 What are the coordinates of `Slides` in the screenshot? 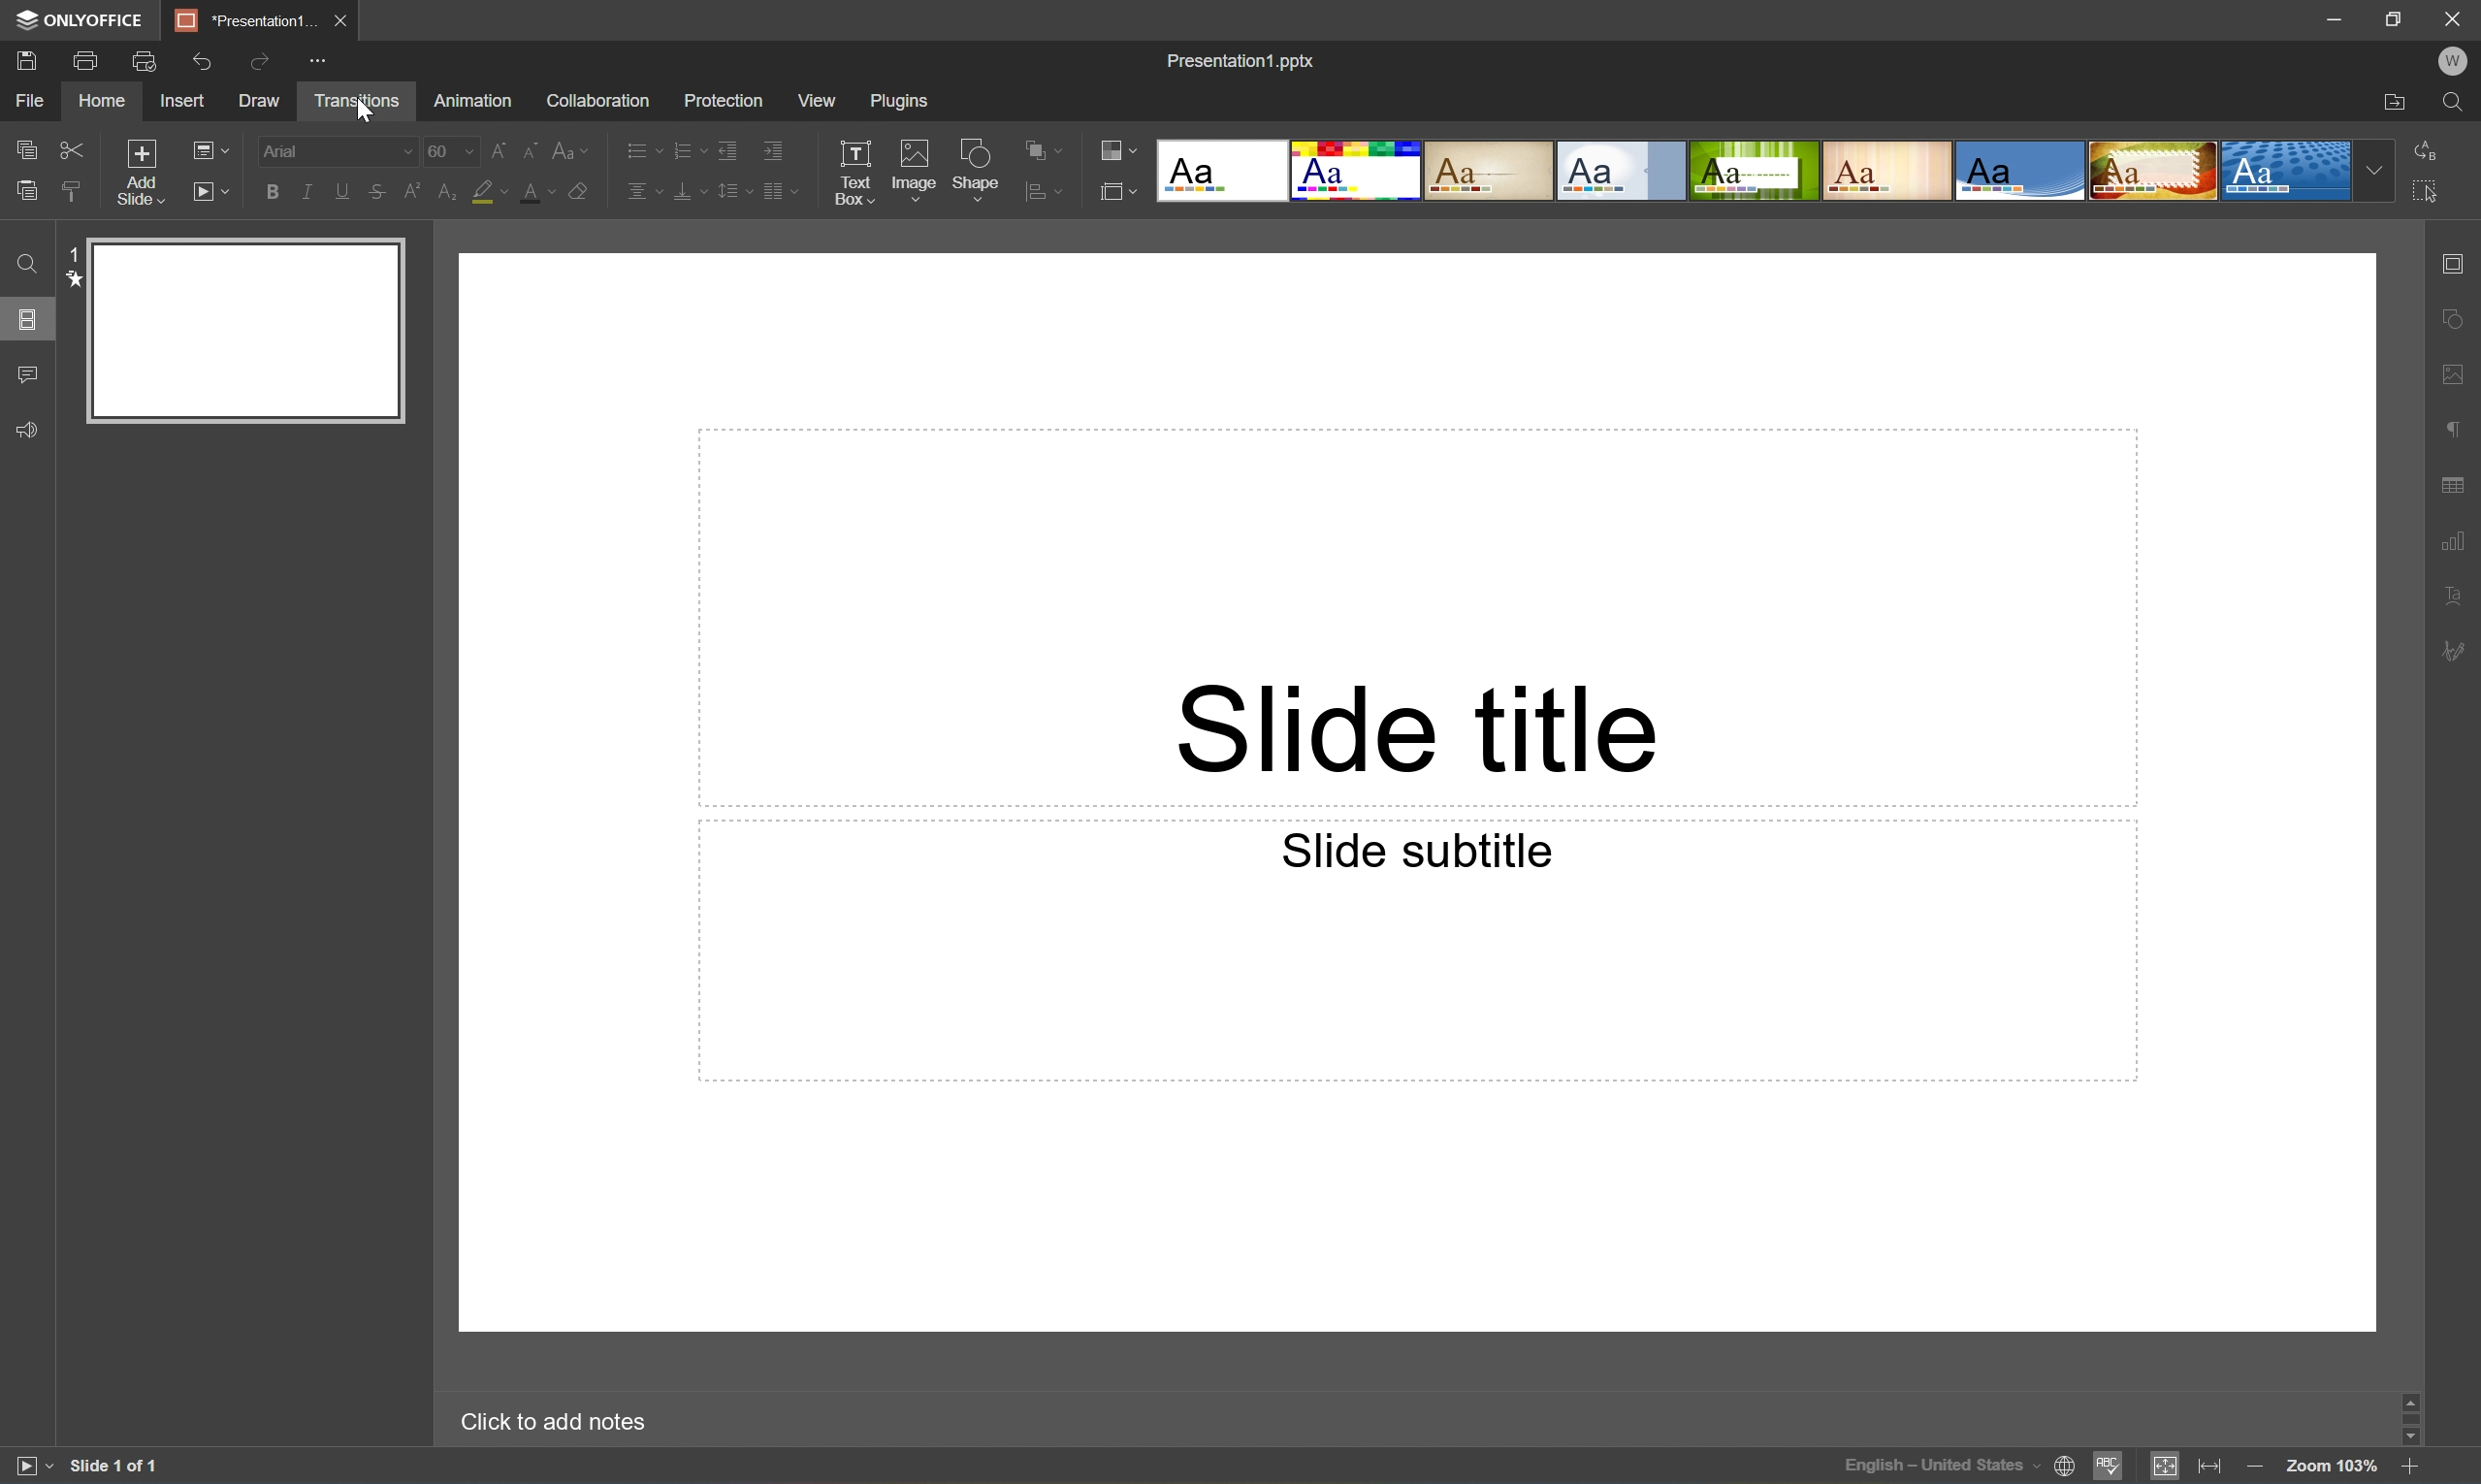 It's located at (30, 320).